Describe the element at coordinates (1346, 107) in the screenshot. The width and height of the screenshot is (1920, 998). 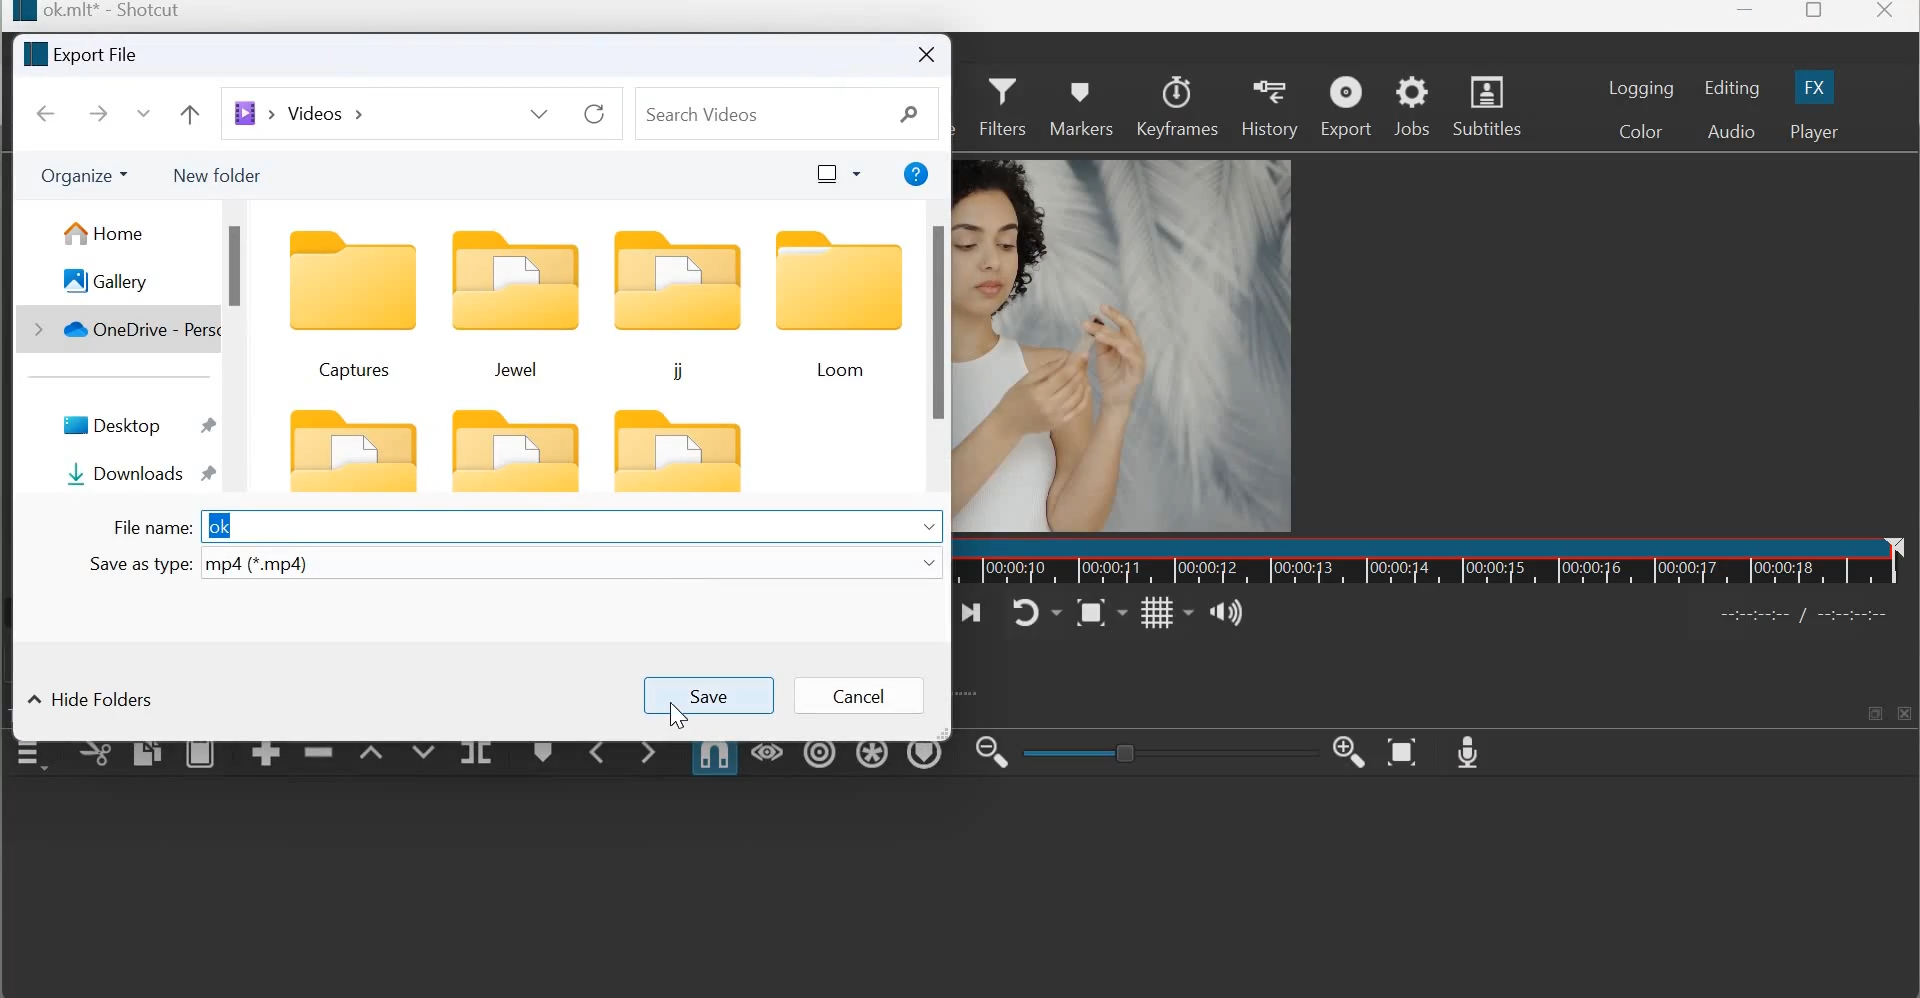
I see `Export` at that location.